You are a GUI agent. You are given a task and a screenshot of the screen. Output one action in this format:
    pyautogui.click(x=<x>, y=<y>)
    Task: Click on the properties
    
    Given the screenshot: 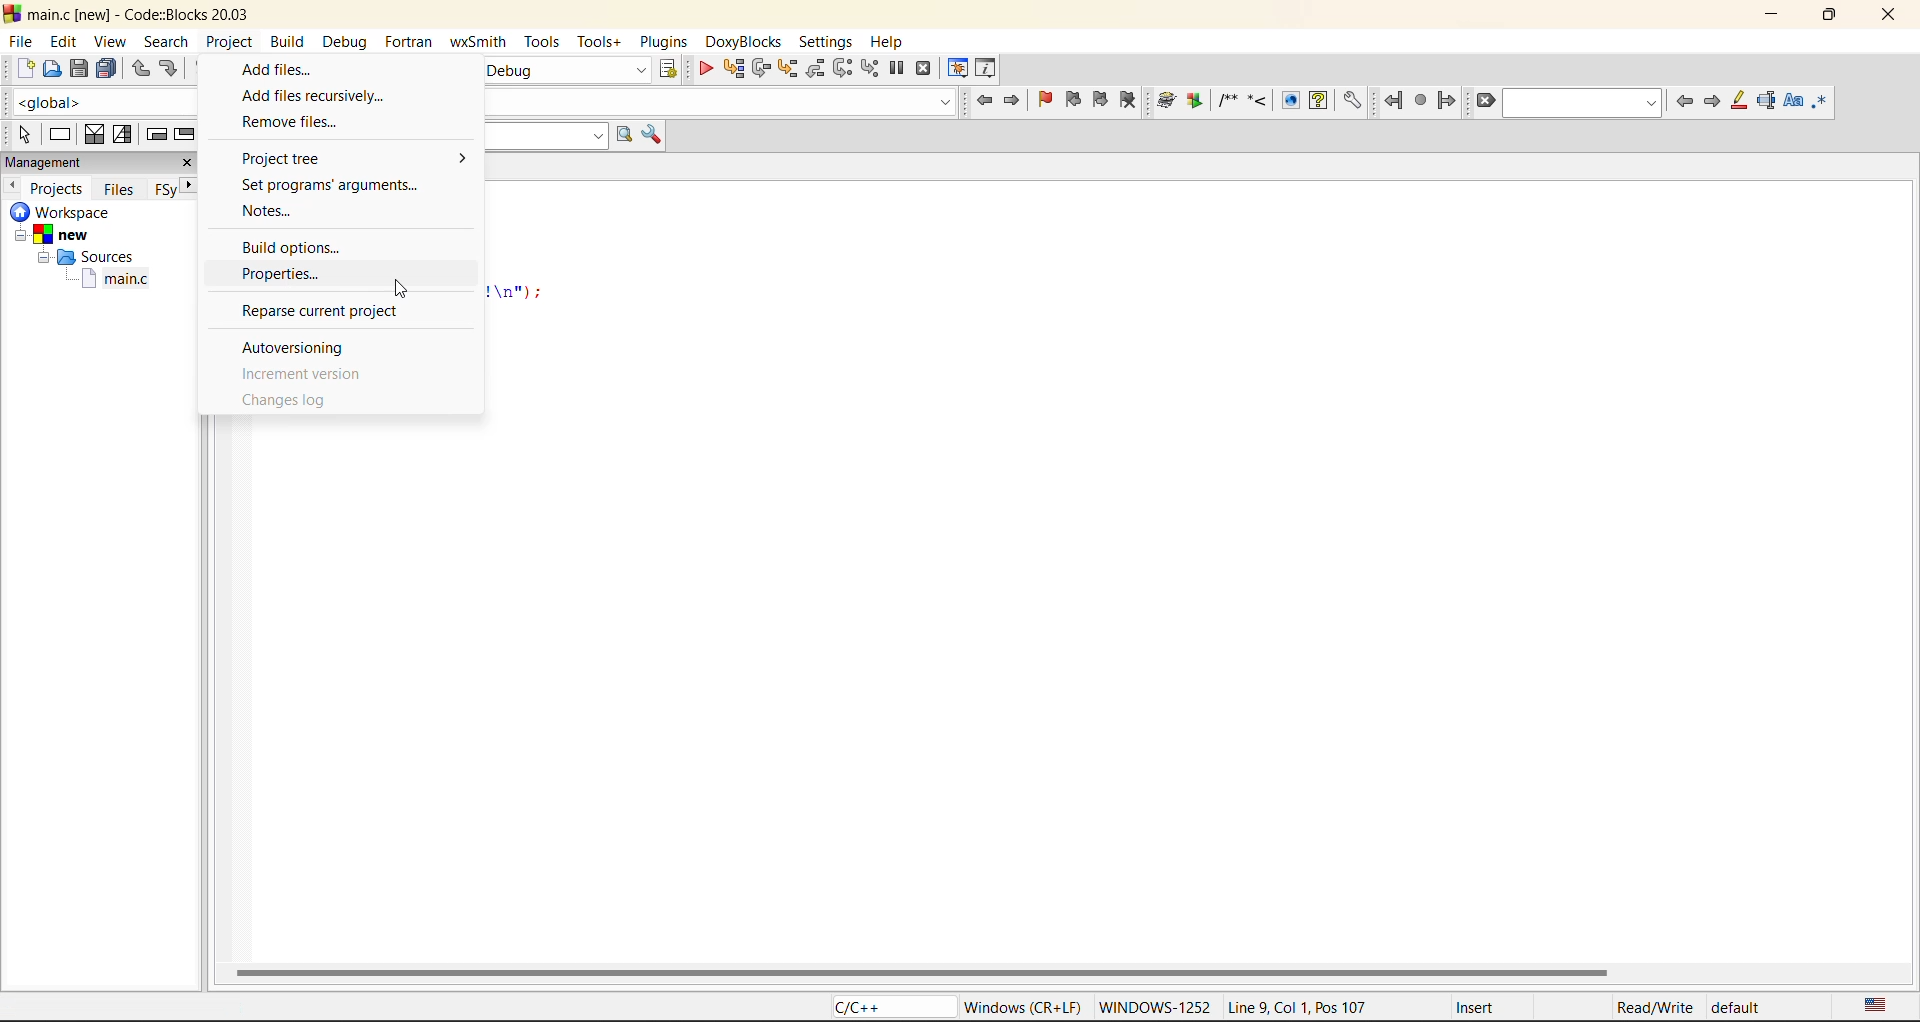 What is the action you would take?
    pyautogui.click(x=295, y=276)
    